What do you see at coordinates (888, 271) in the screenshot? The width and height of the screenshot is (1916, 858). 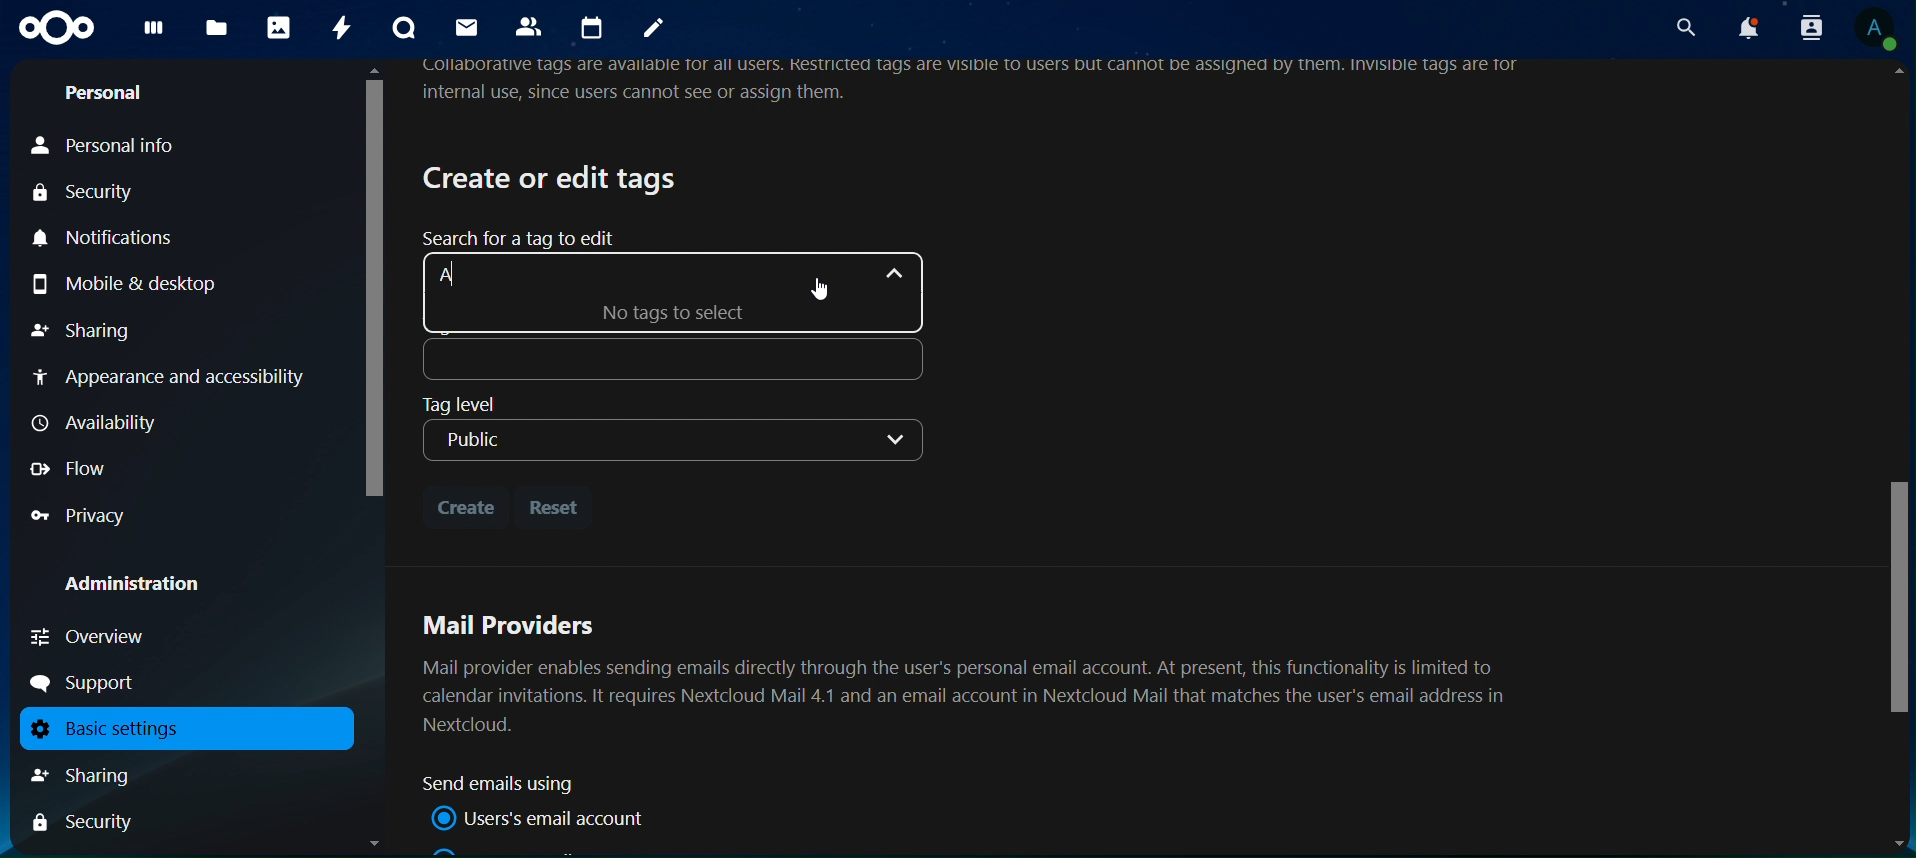 I see `Arrow up` at bounding box center [888, 271].